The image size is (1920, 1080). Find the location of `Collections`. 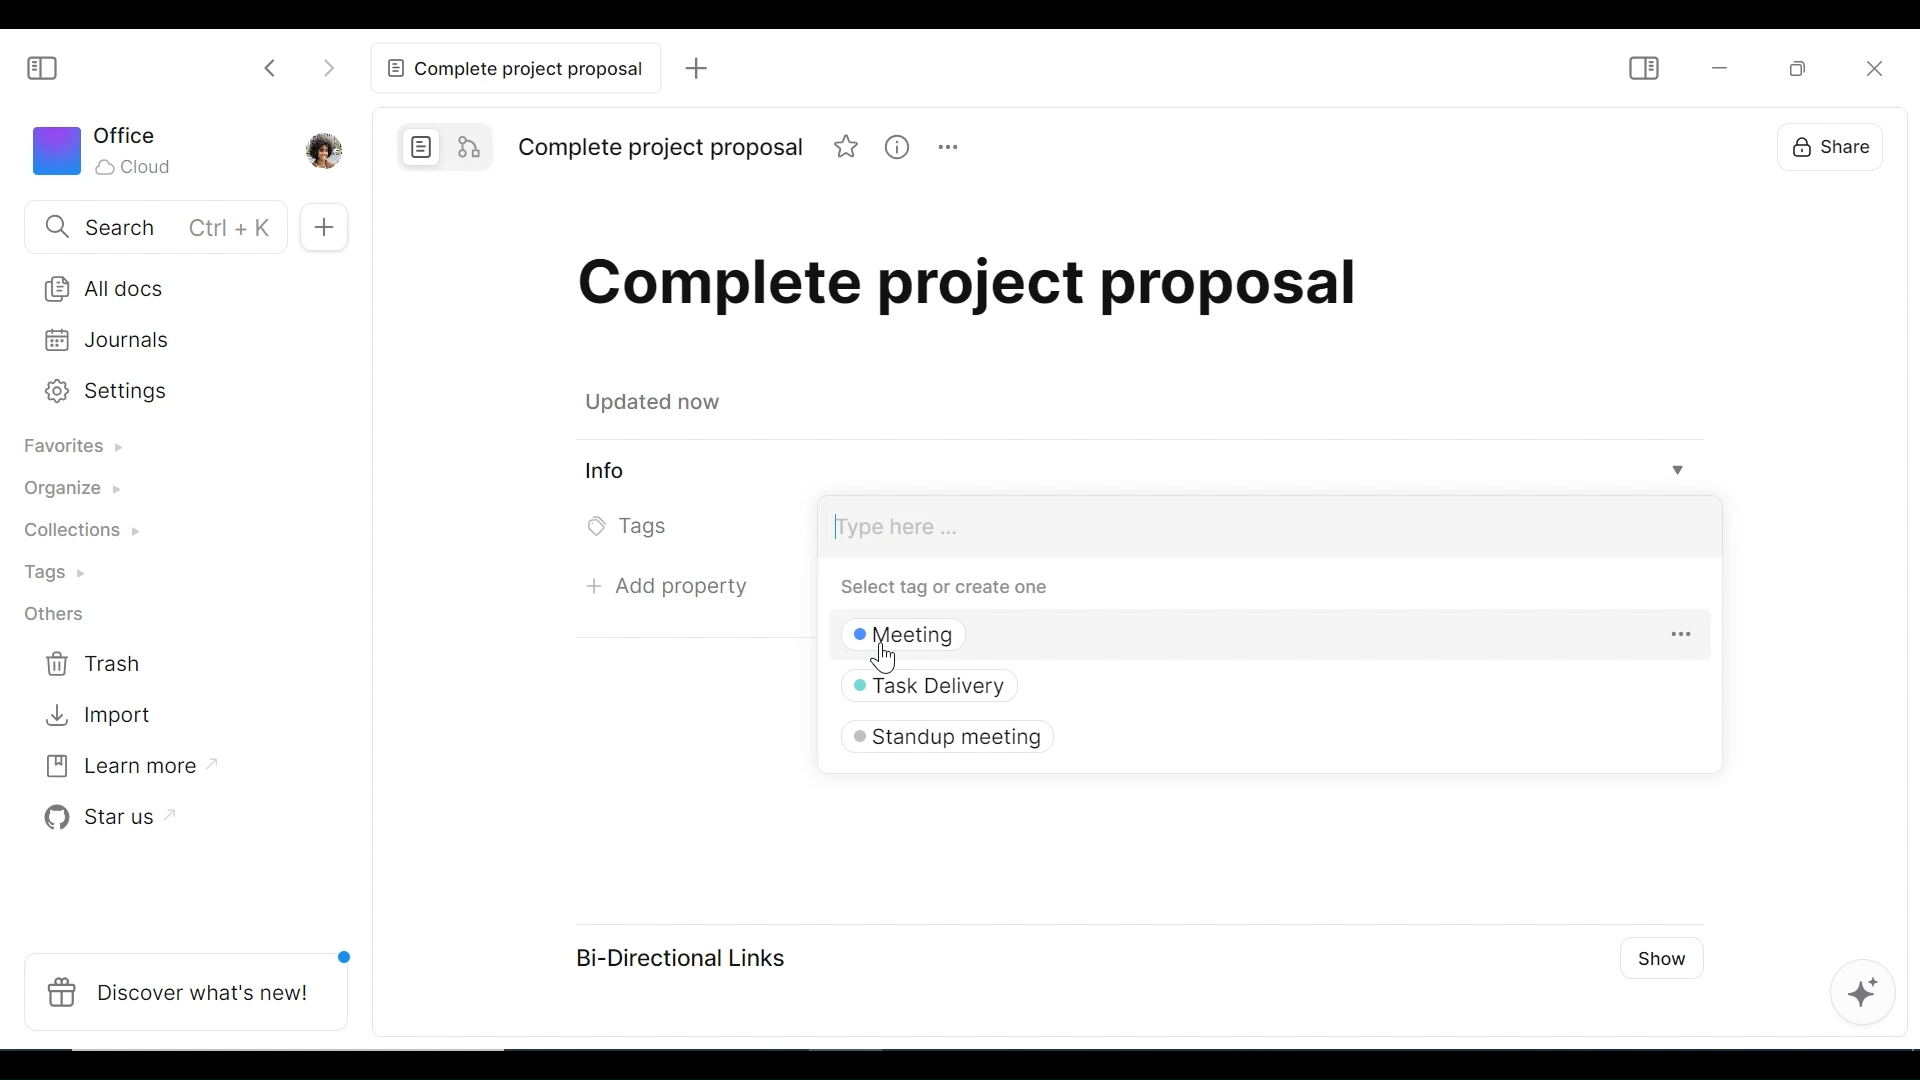

Collections is located at coordinates (94, 533).